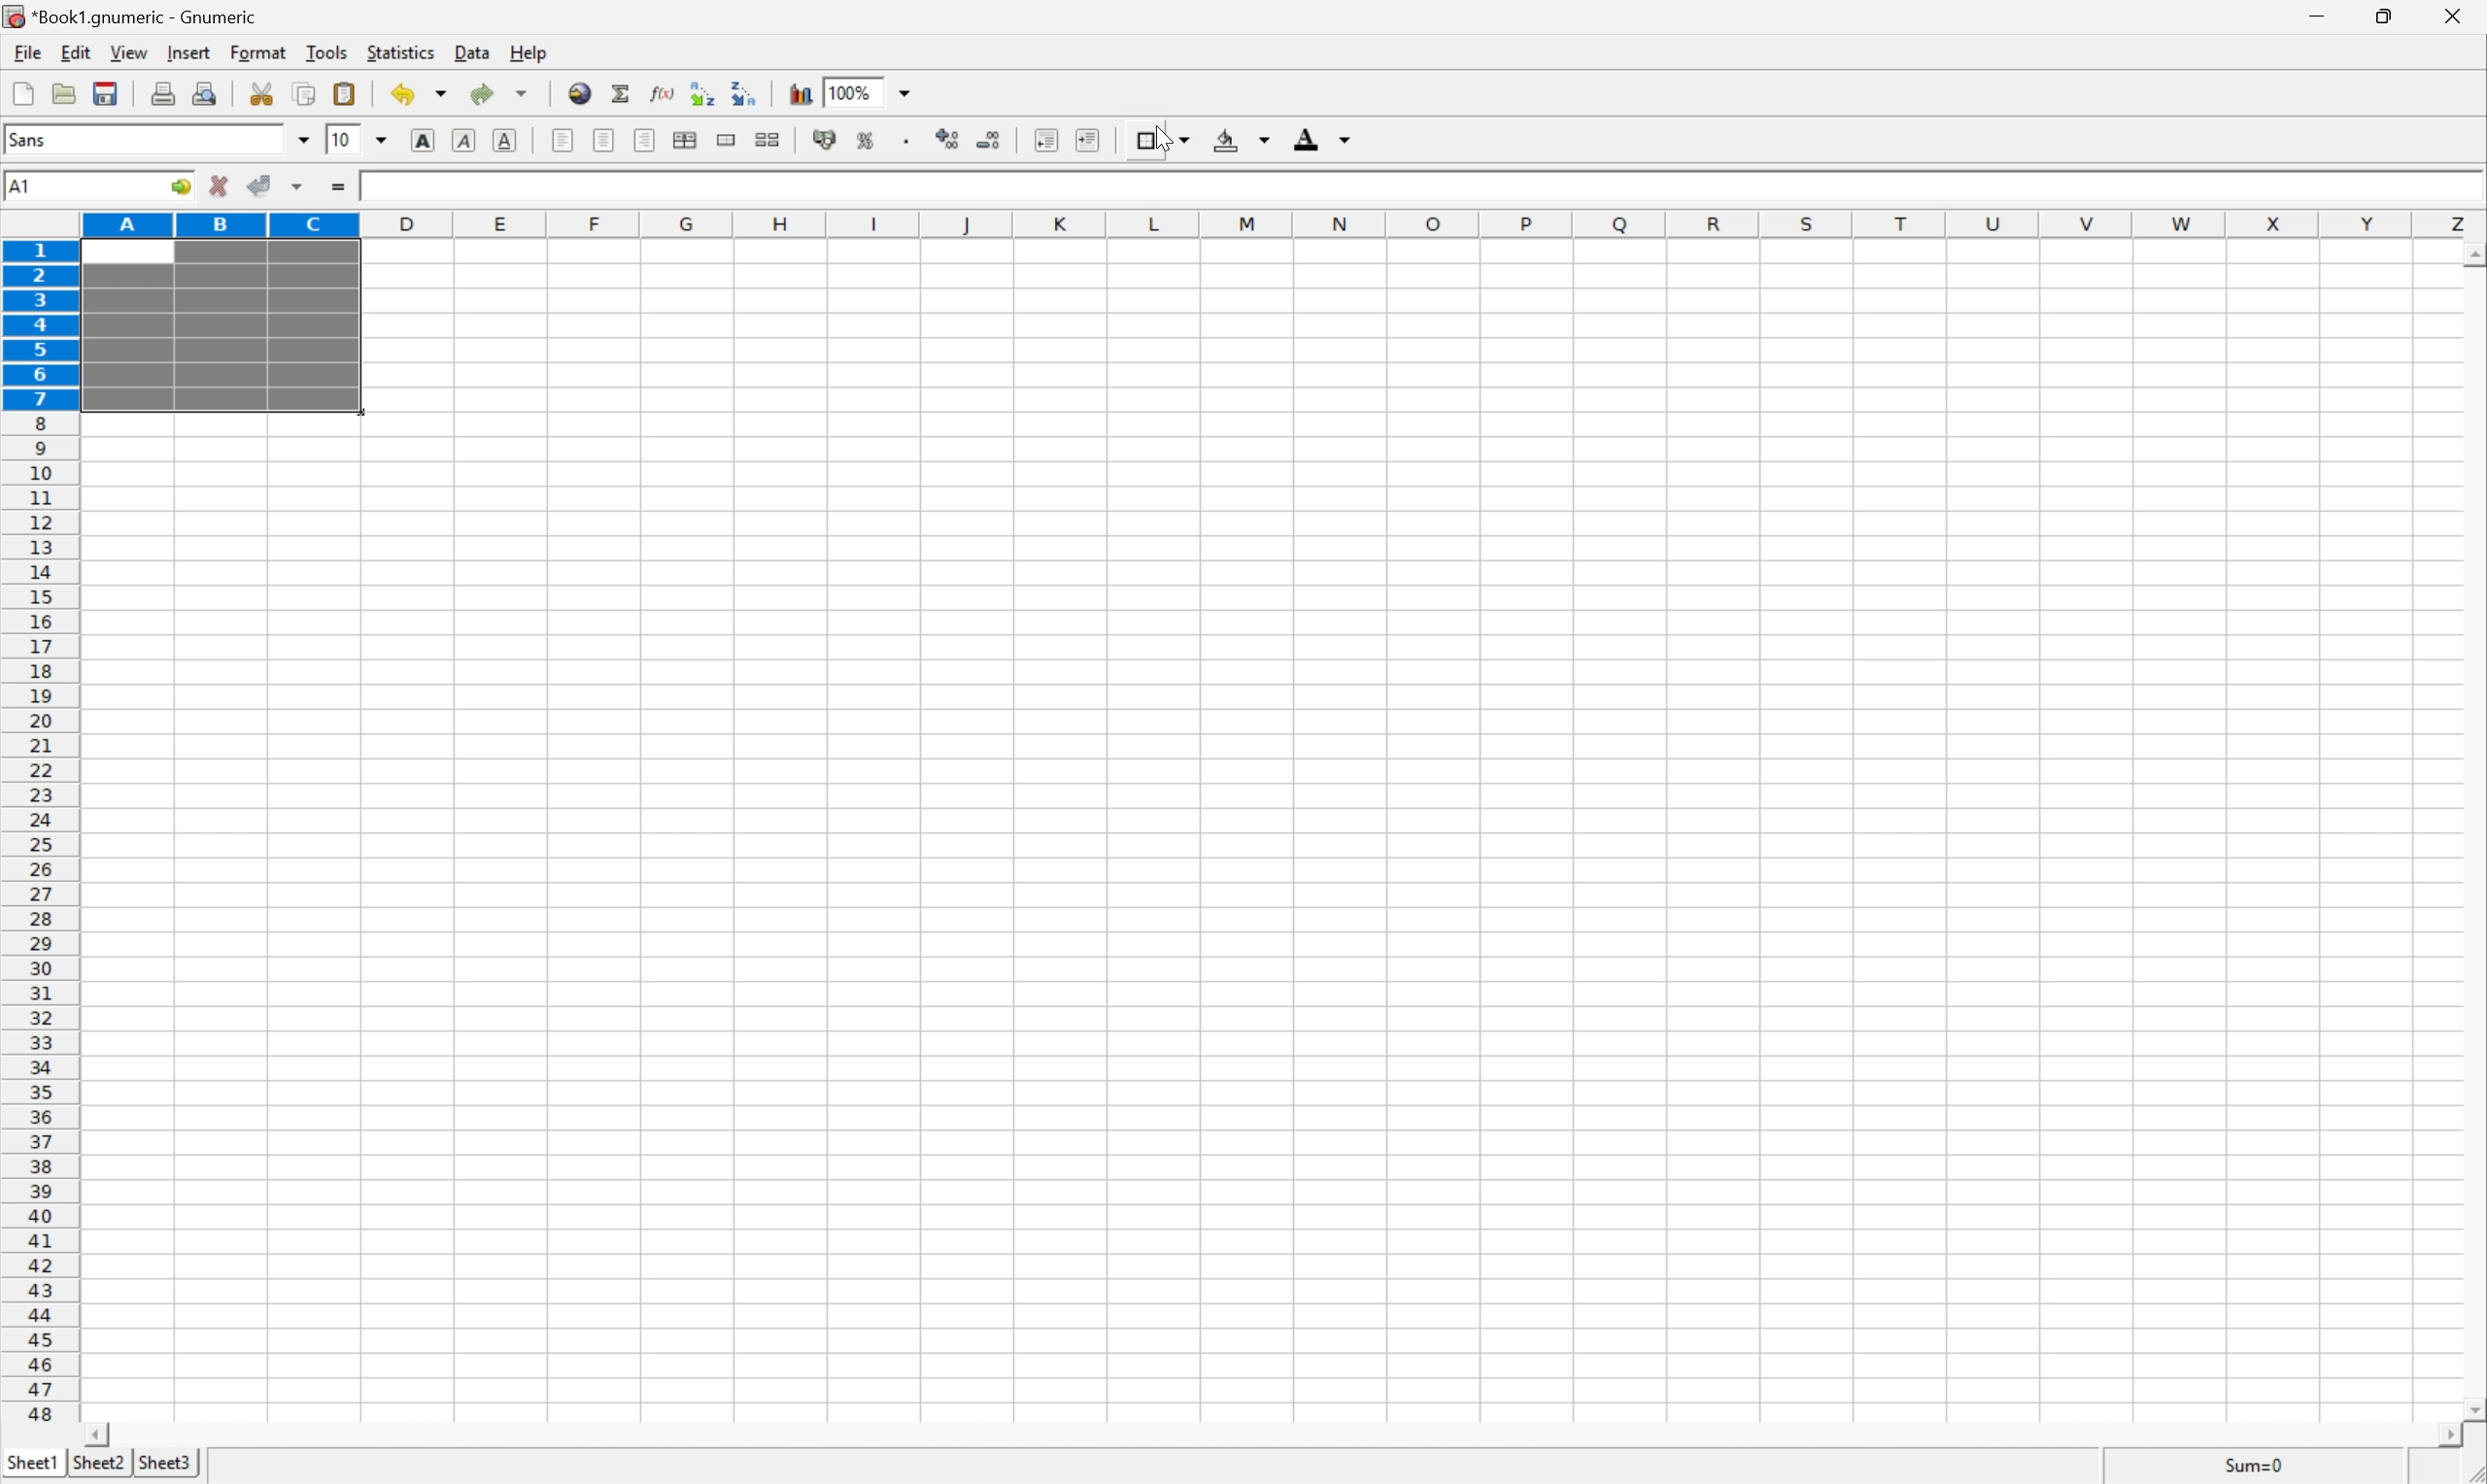  What do you see at coordinates (1284, 223) in the screenshot?
I see `column numbers` at bounding box center [1284, 223].